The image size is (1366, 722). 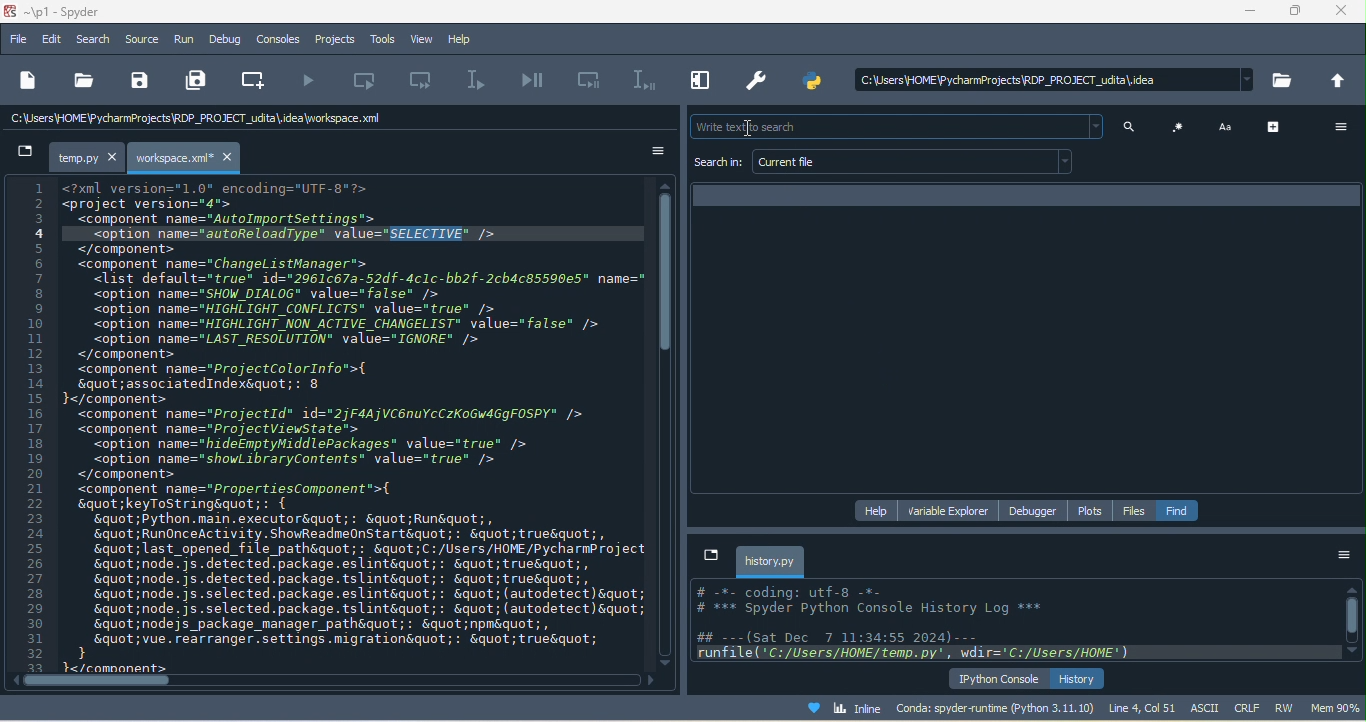 What do you see at coordinates (312, 81) in the screenshot?
I see `run file` at bounding box center [312, 81].